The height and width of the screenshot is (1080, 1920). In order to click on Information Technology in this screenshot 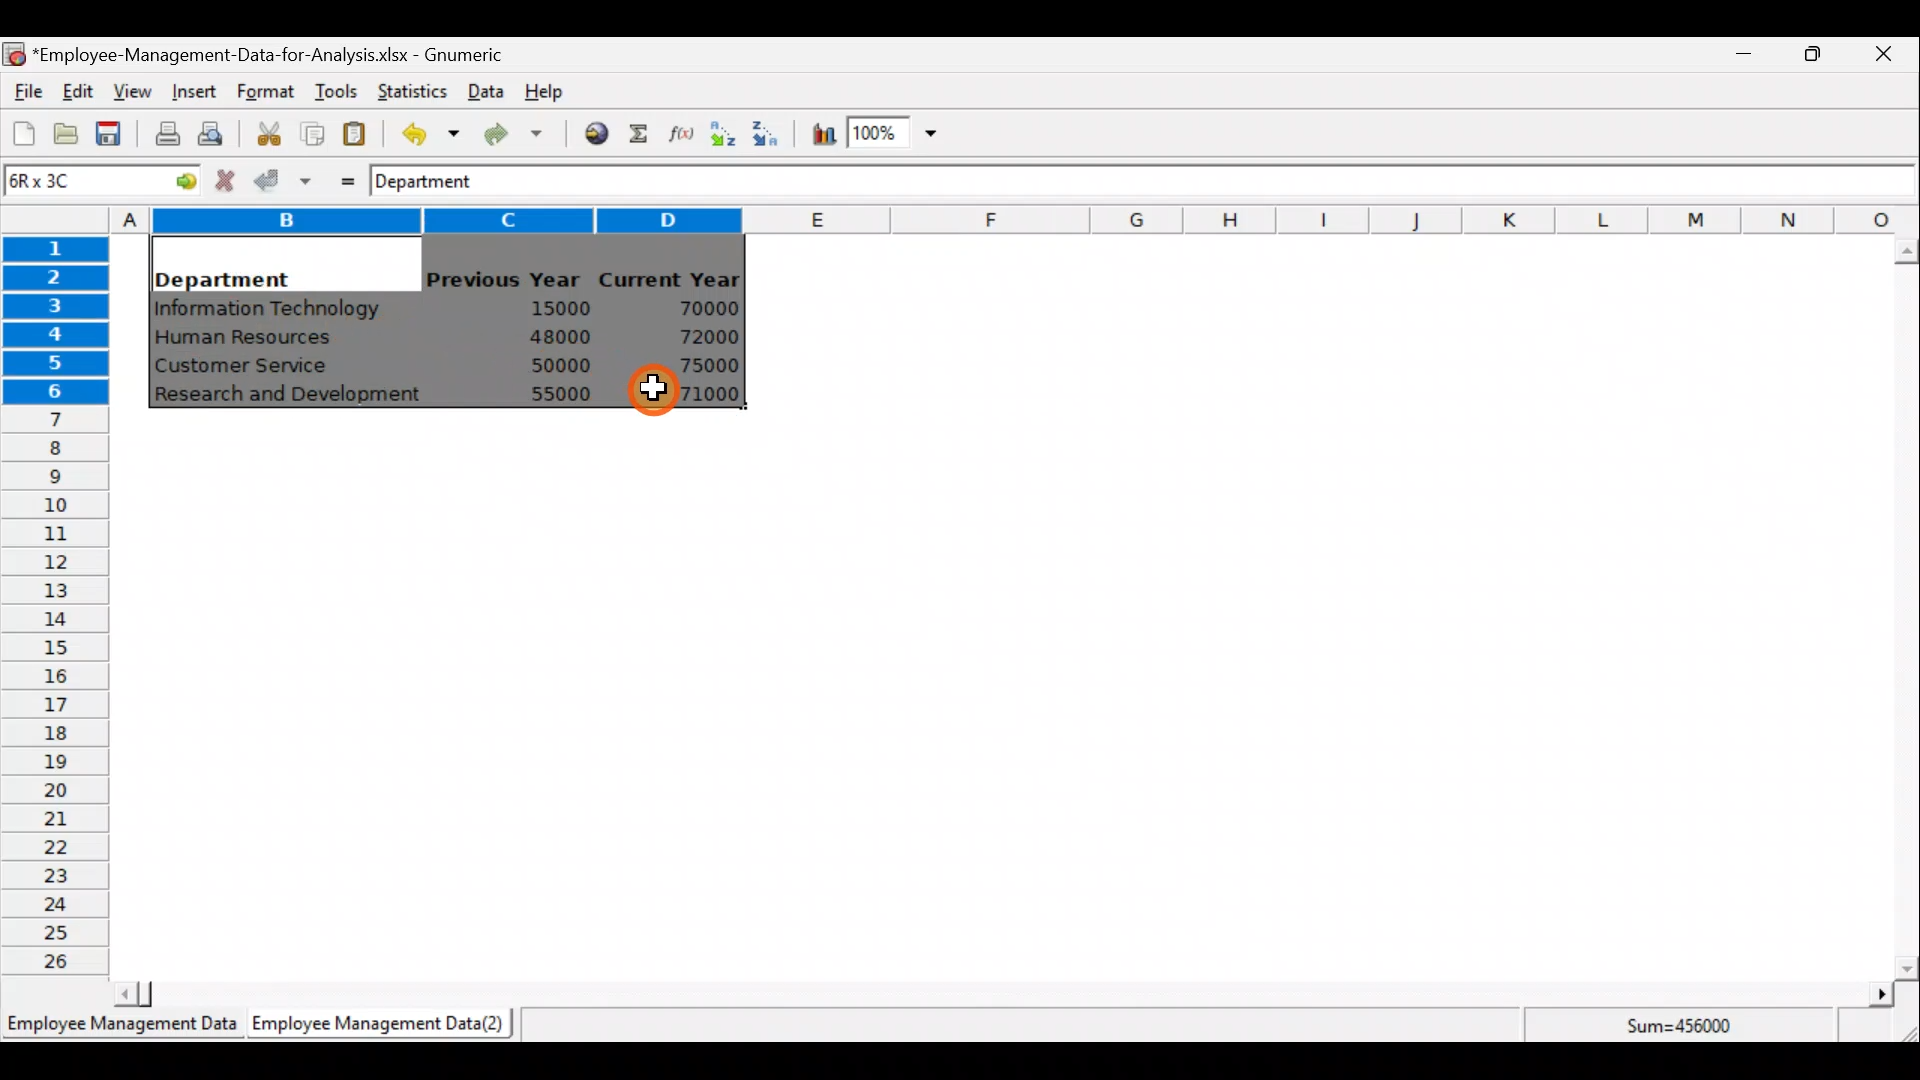, I will do `click(270, 309)`.